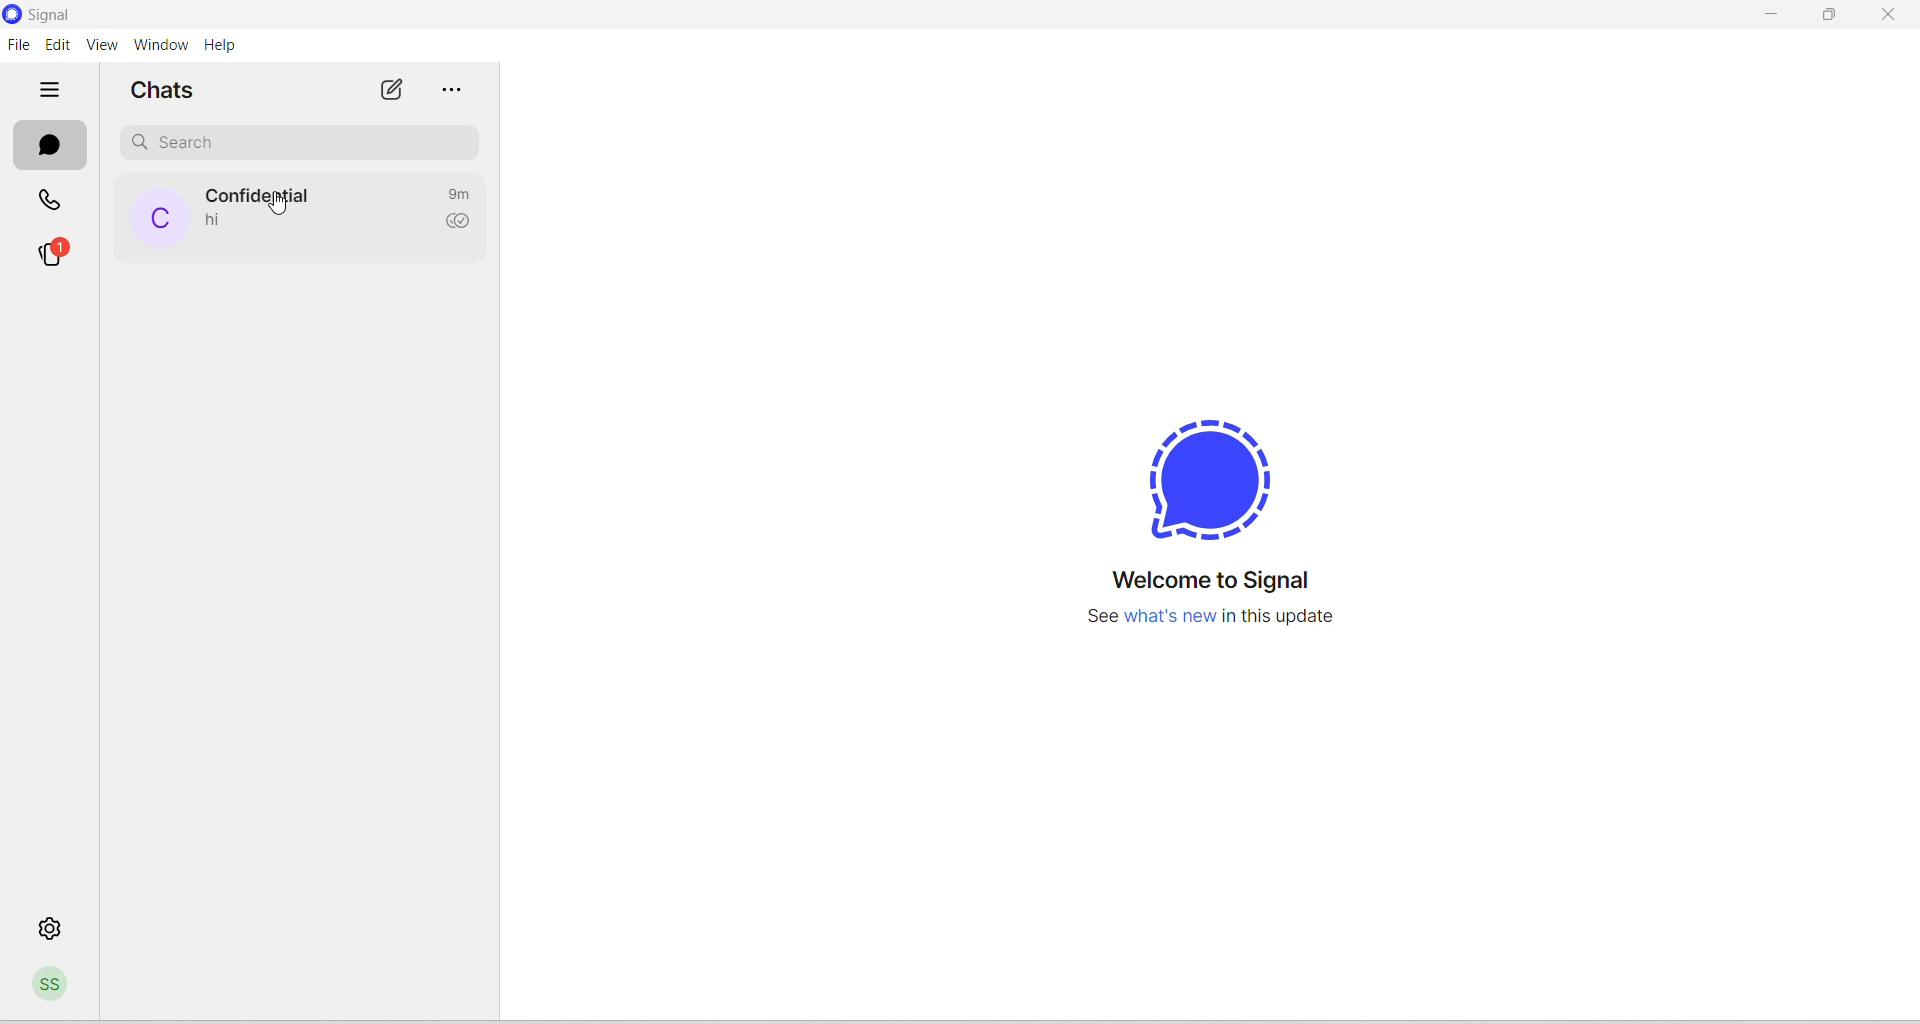 This screenshot has width=1920, height=1024. What do you see at coordinates (160, 45) in the screenshot?
I see `window` at bounding box center [160, 45].